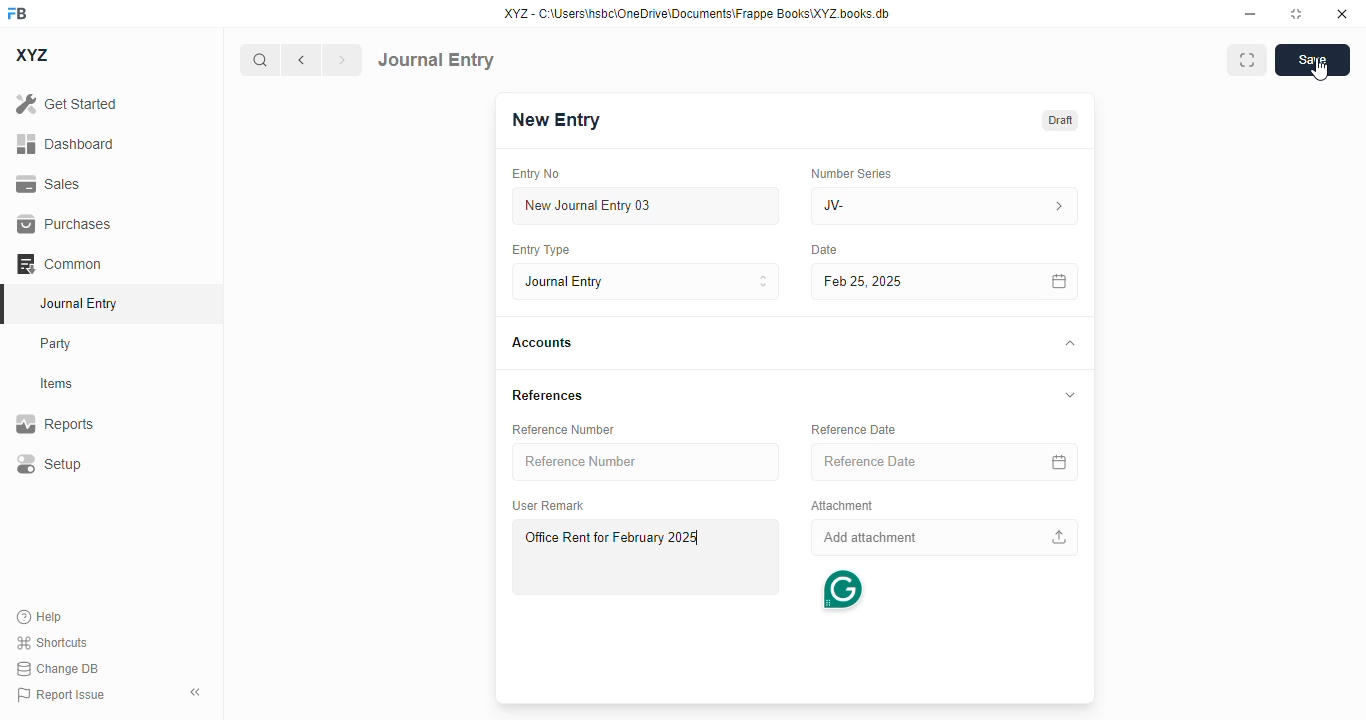  Describe the element at coordinates (1248, 60) in the screenshot. I see `toggle between form and full width` at that location.